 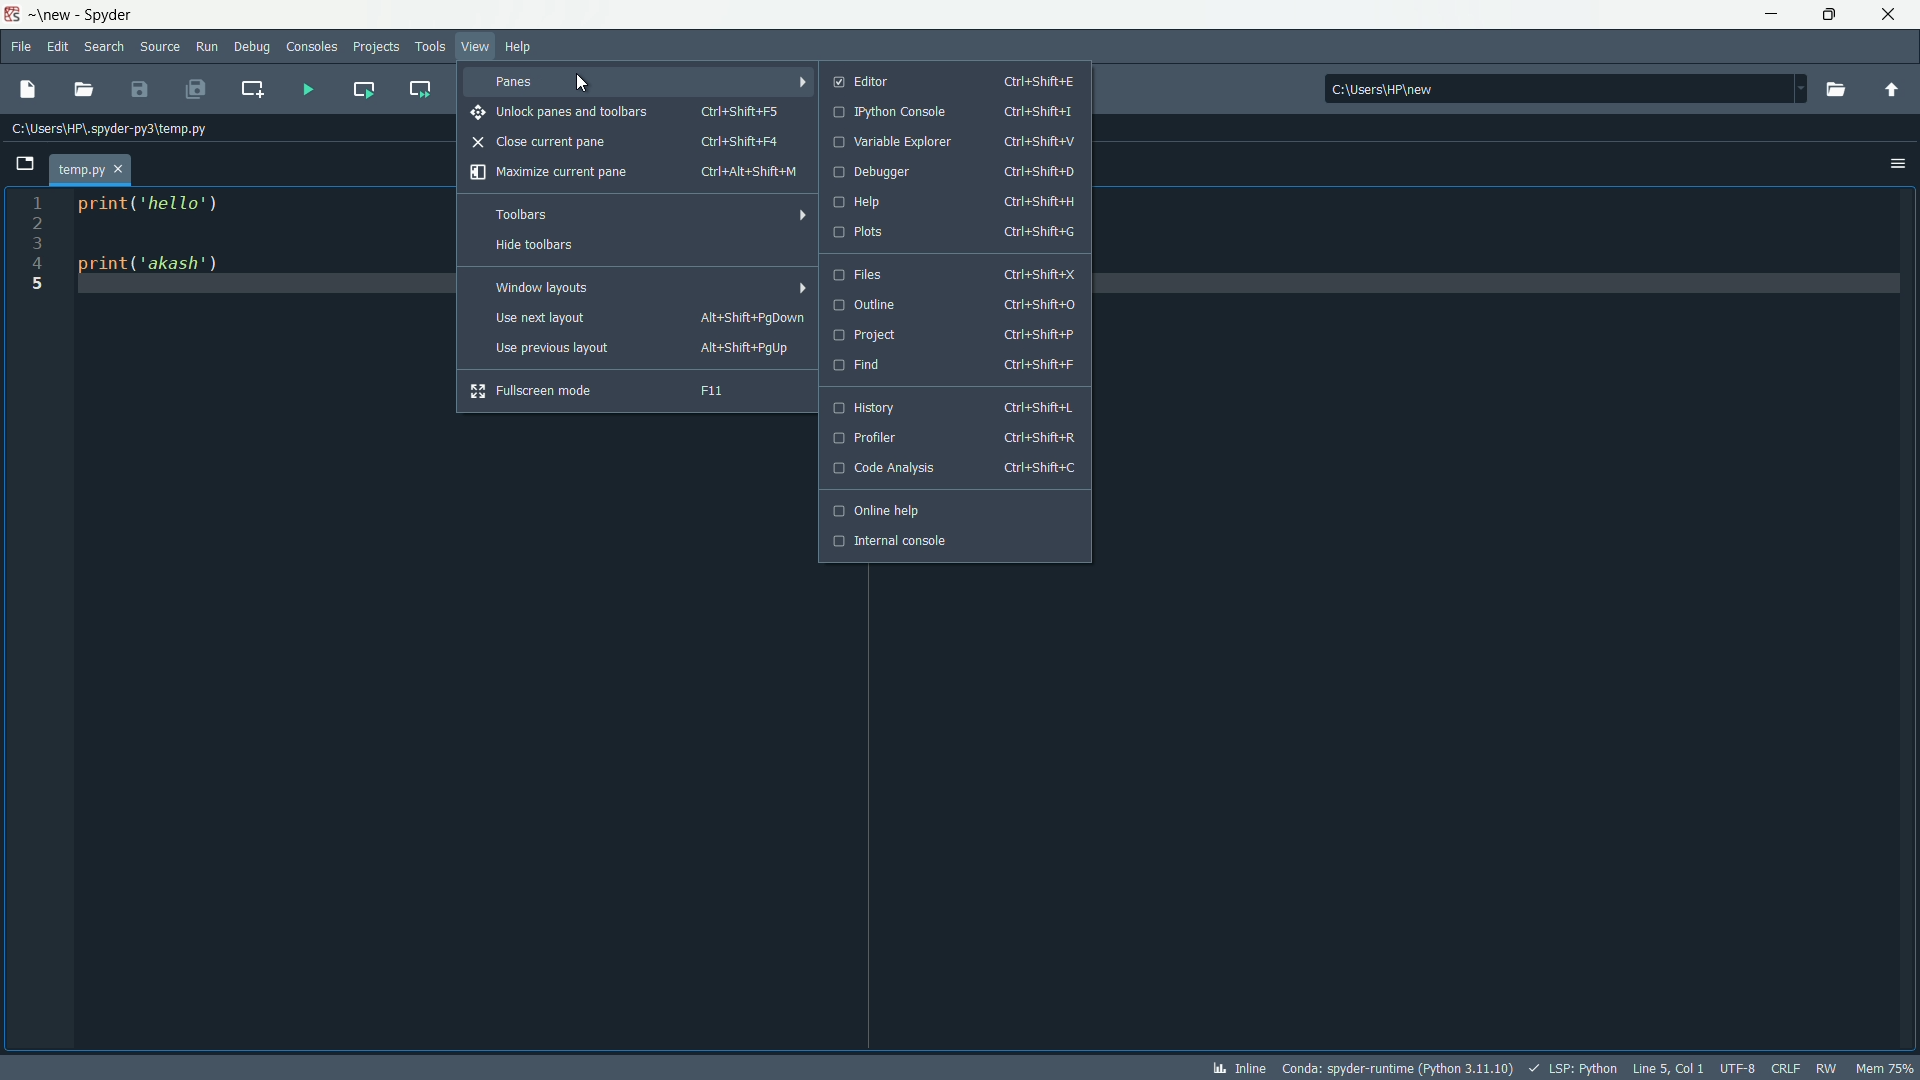 I want to click on close, so click(x=1891, y=14).